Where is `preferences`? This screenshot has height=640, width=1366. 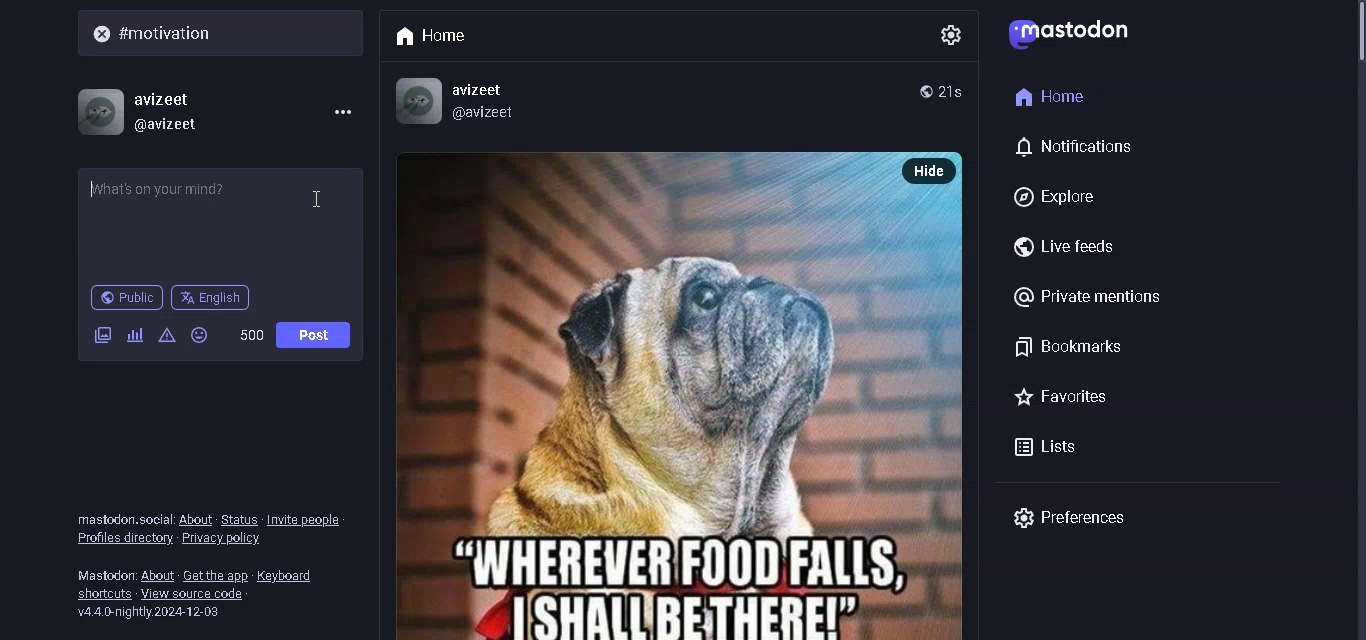
preferences is located at coordinates (1068, 518).